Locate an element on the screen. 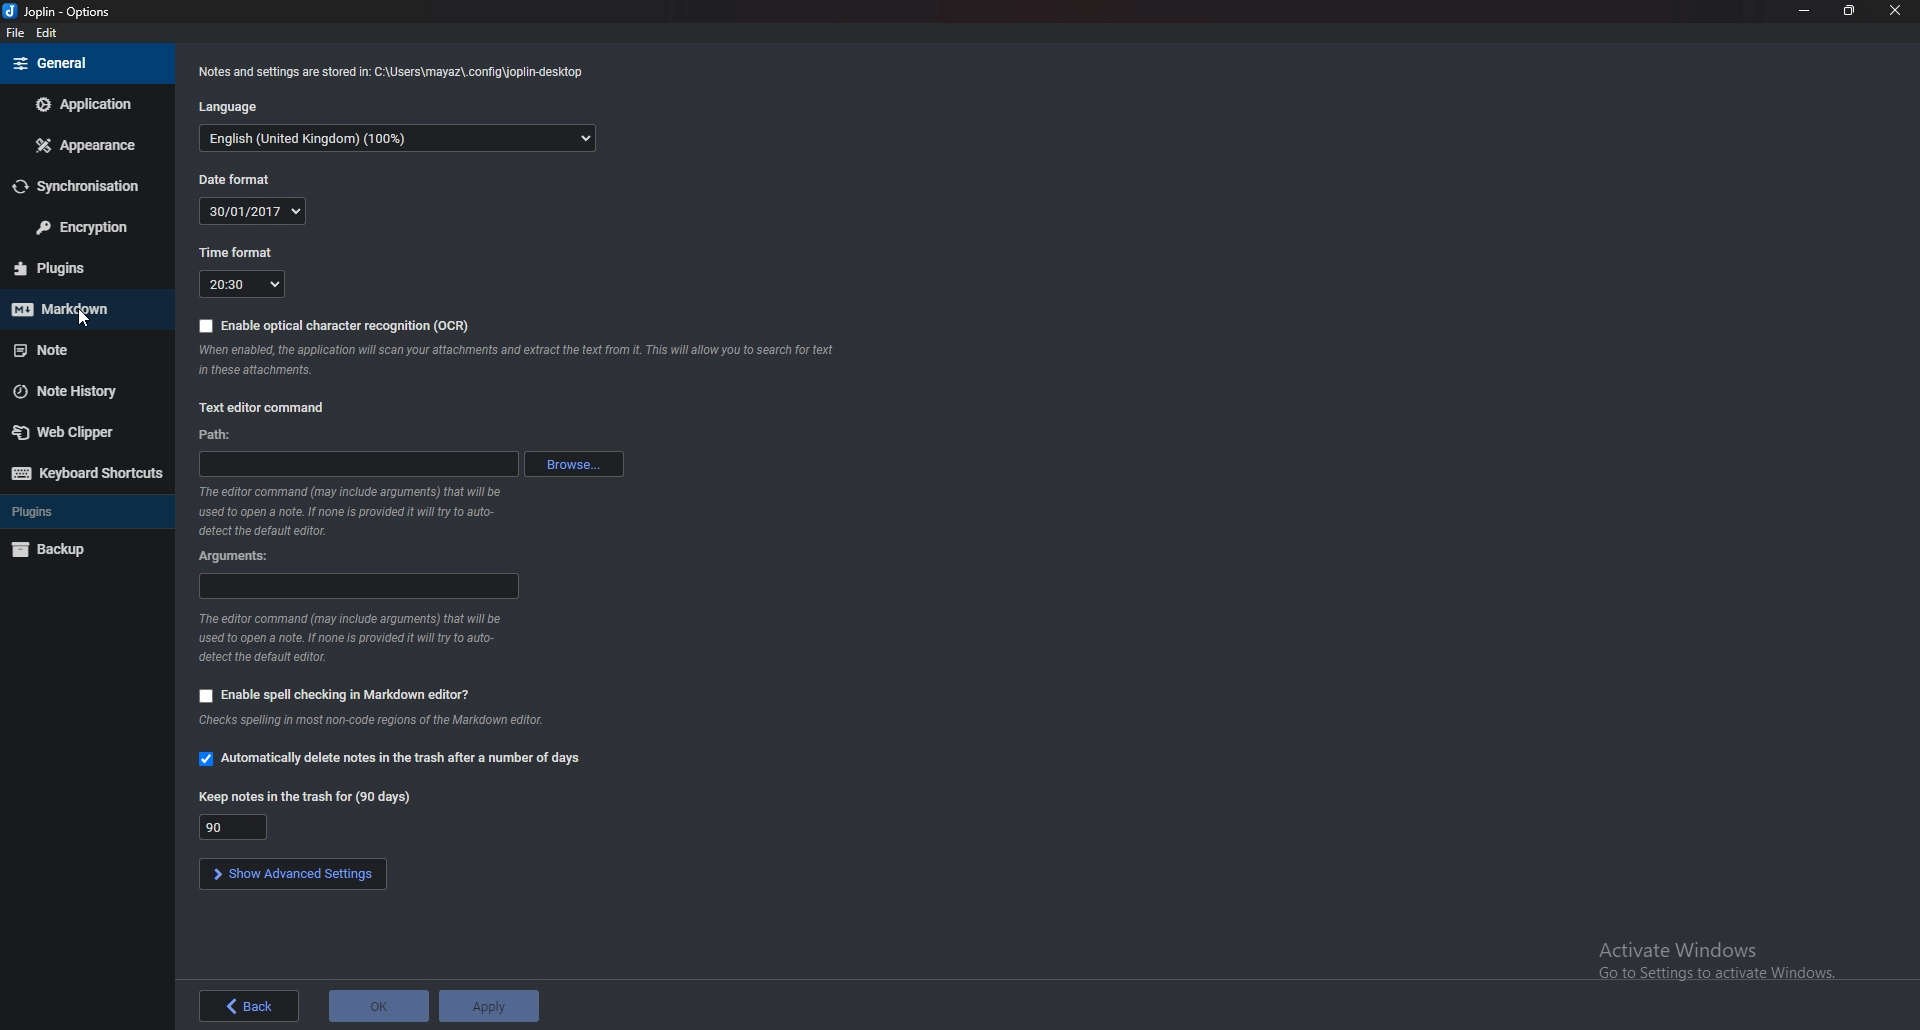 Image resolution: width=1920 pixels, height=1030 pixels. note history is located at coordinates (79, 391).